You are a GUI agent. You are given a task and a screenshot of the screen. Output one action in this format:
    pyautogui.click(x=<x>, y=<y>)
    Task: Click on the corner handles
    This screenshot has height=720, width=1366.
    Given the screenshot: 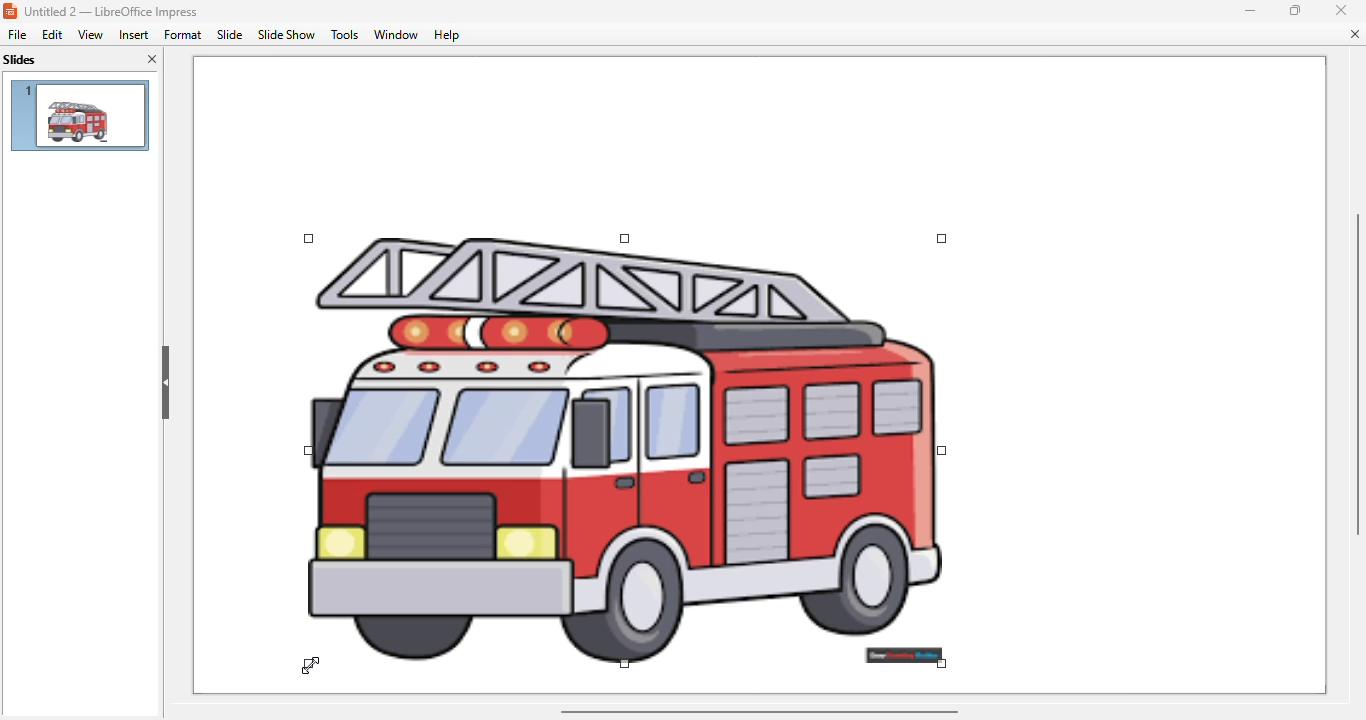 What is the action you would take?
    pyautogui.click(x=625, y=238)
    